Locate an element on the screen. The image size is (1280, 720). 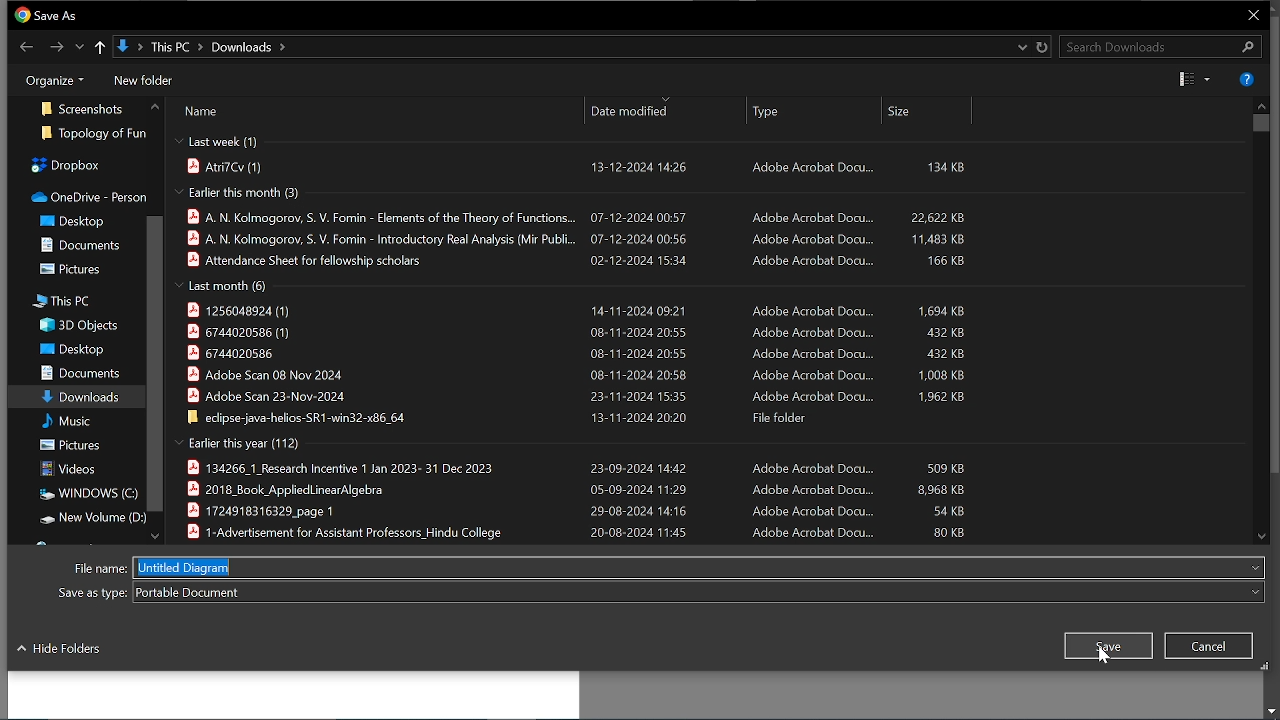
Save is located at coordinates (1108, 646).